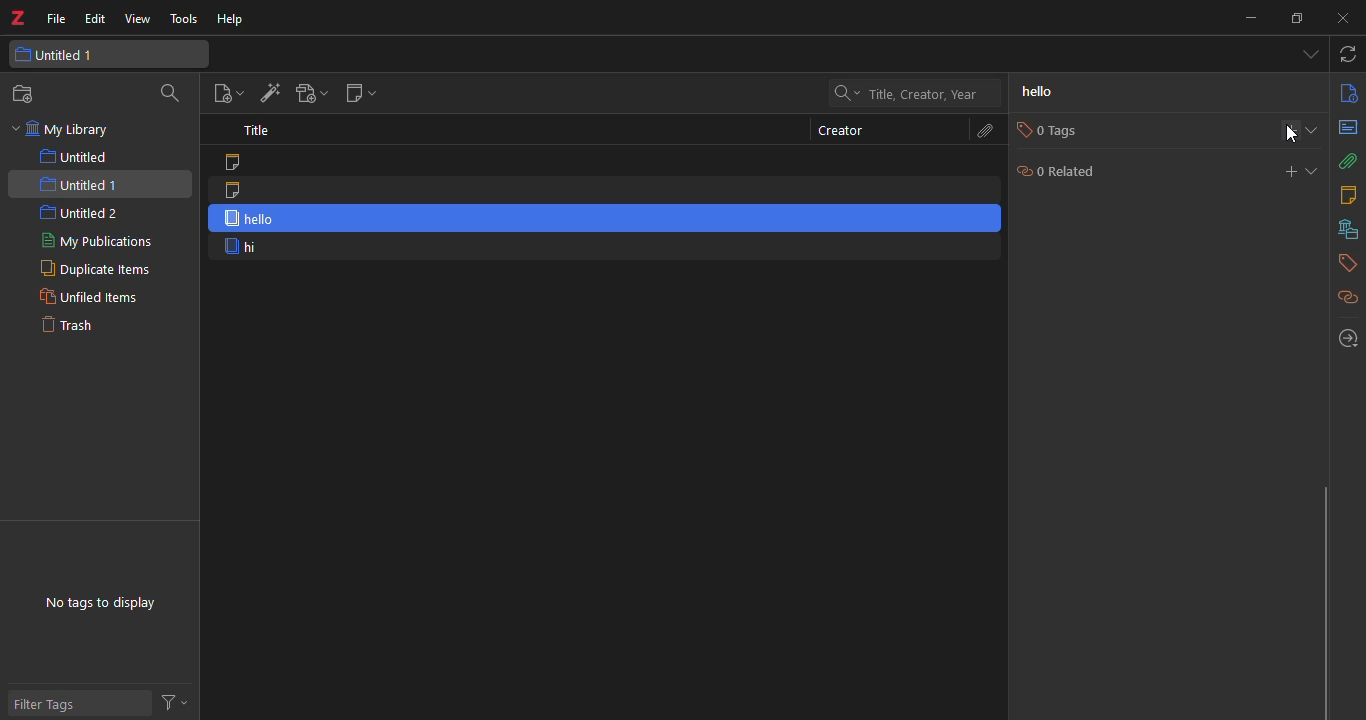 This screenshot has width=1366, height=720. I want to click on notes, so click(1346, 195).